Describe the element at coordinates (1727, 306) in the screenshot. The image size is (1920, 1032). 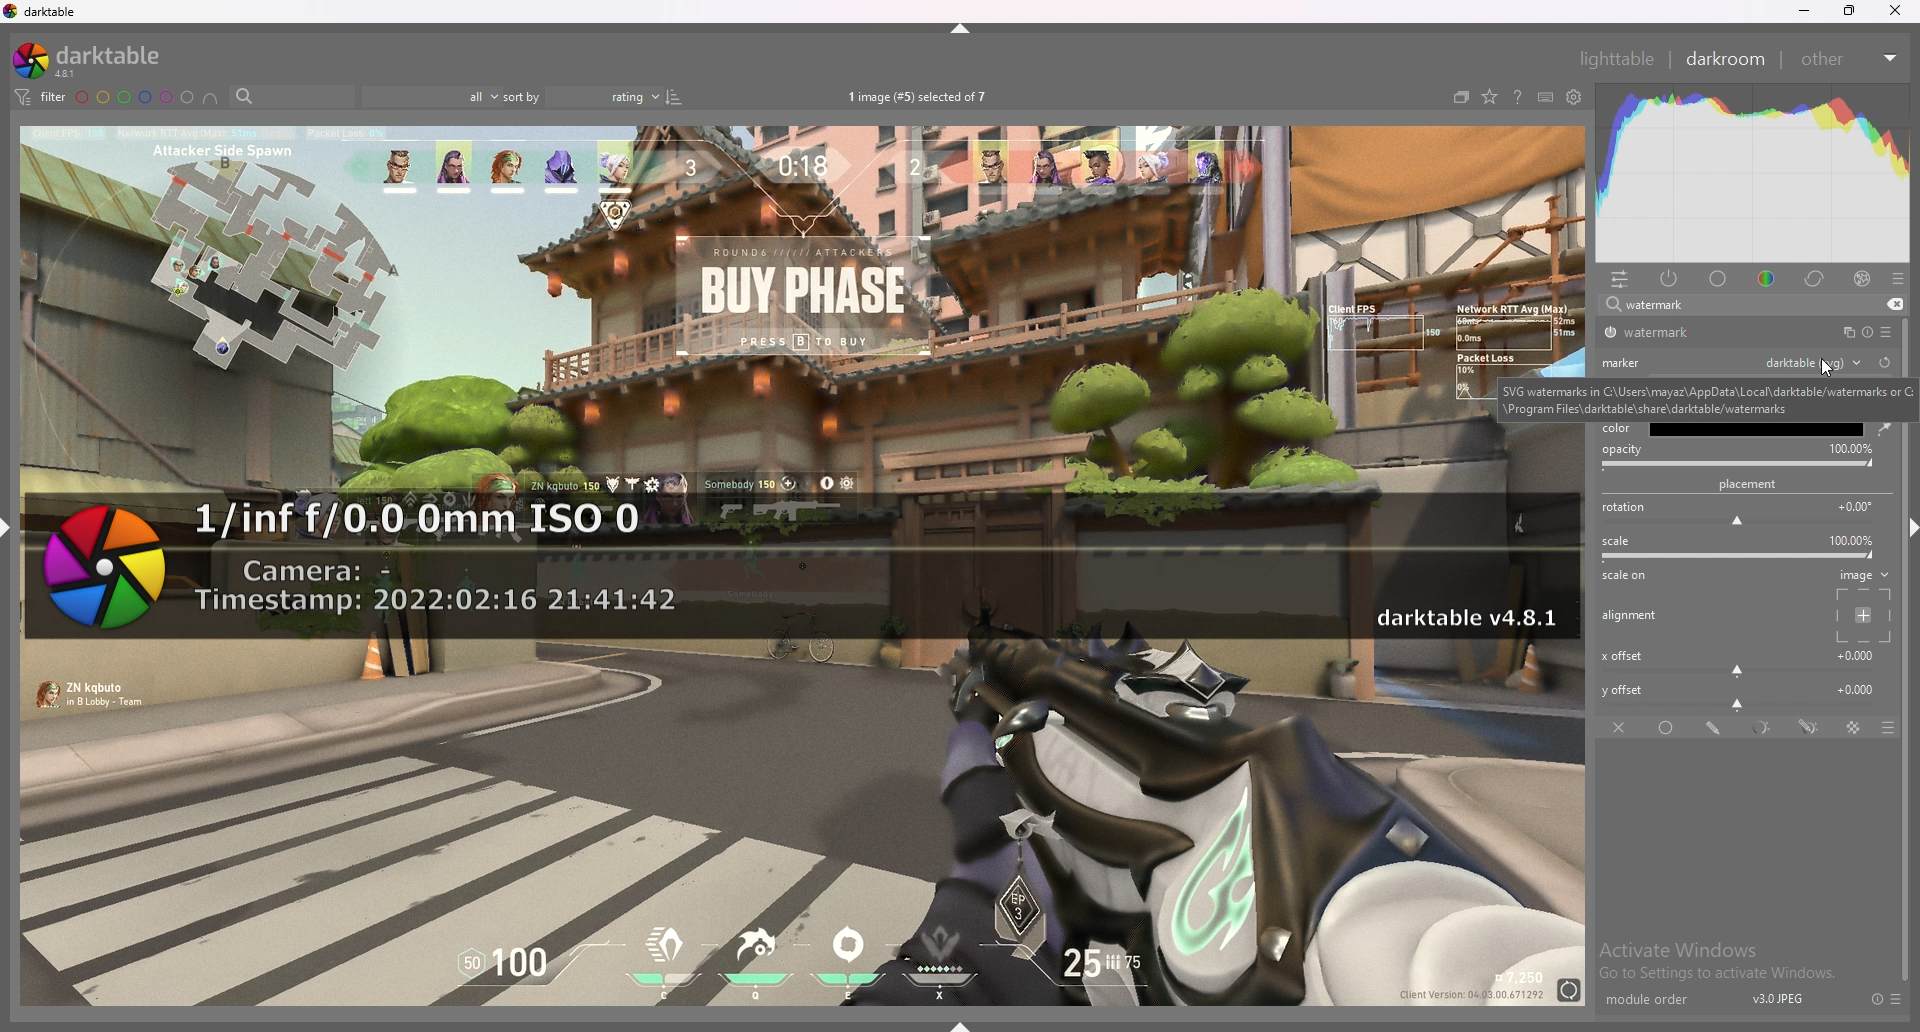
I see `search module` at that location.